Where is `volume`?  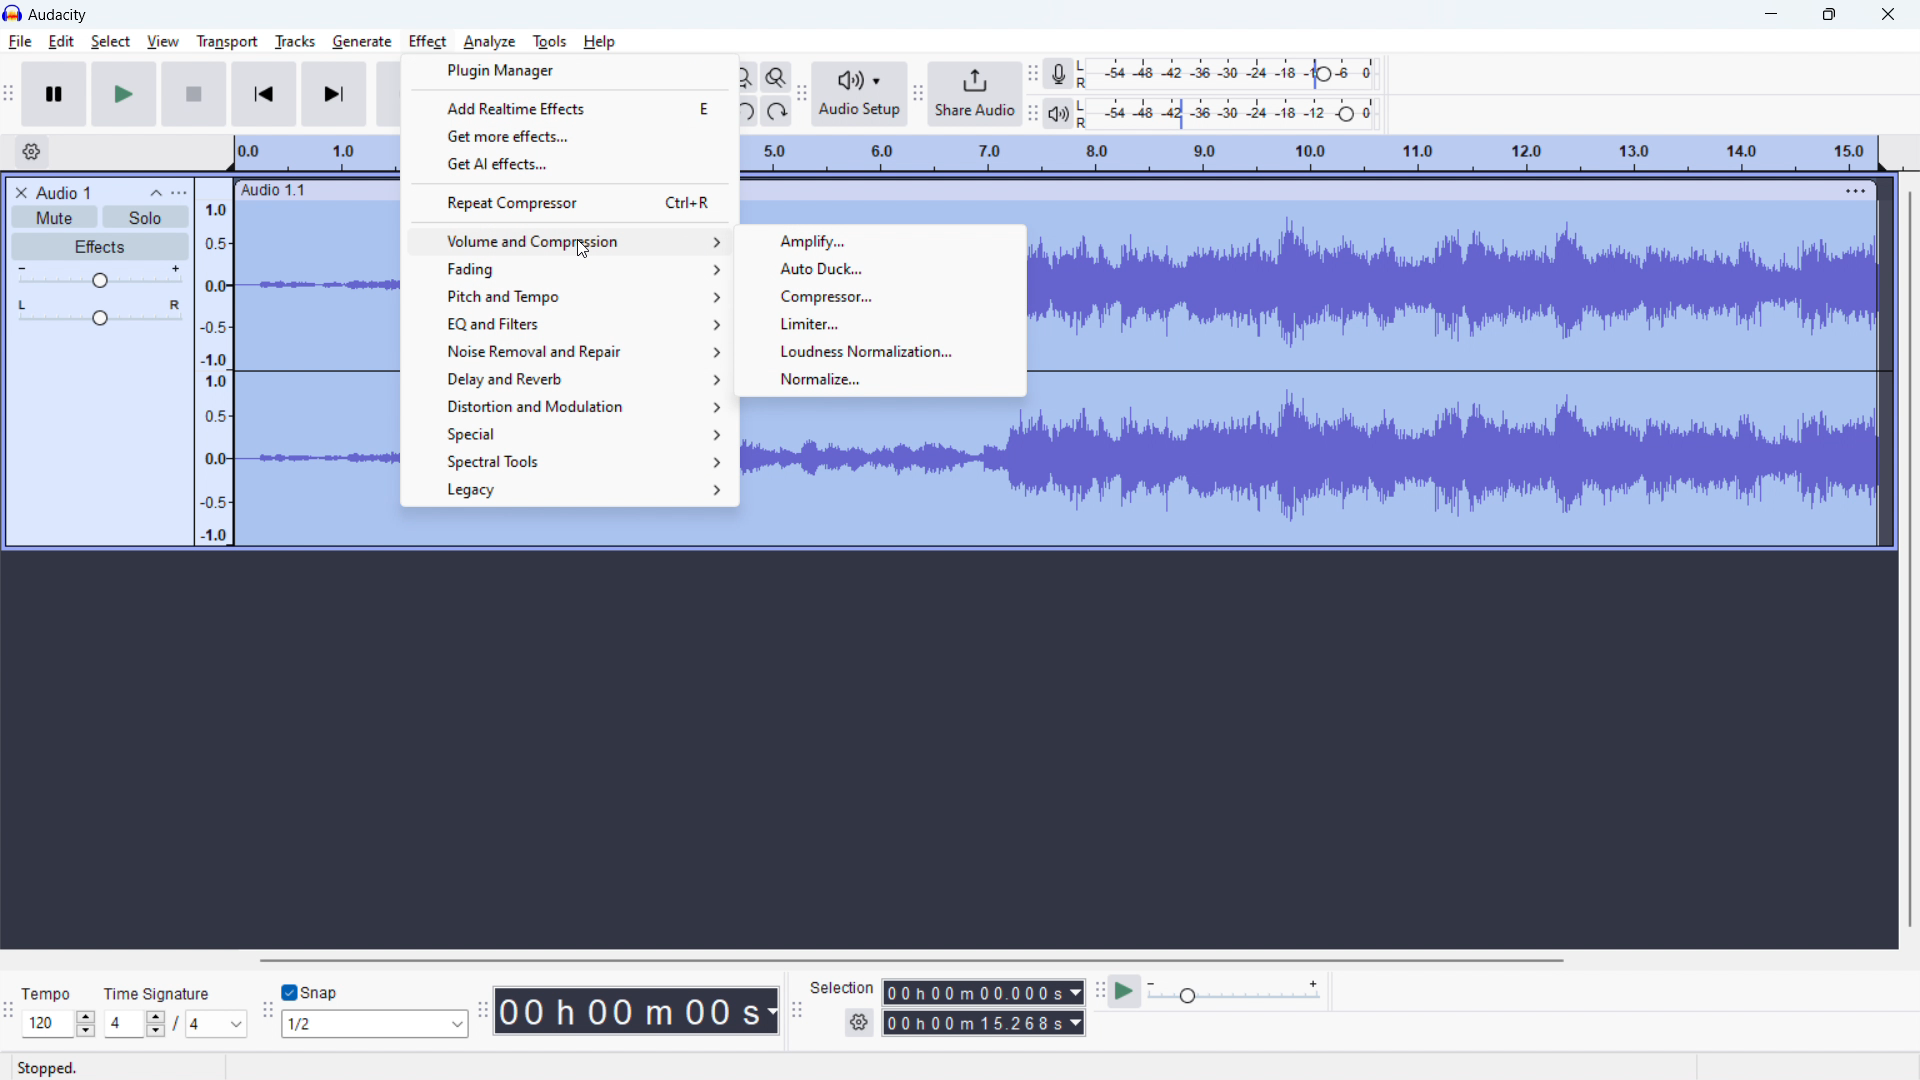
volume is located at coordinates (98, 277).